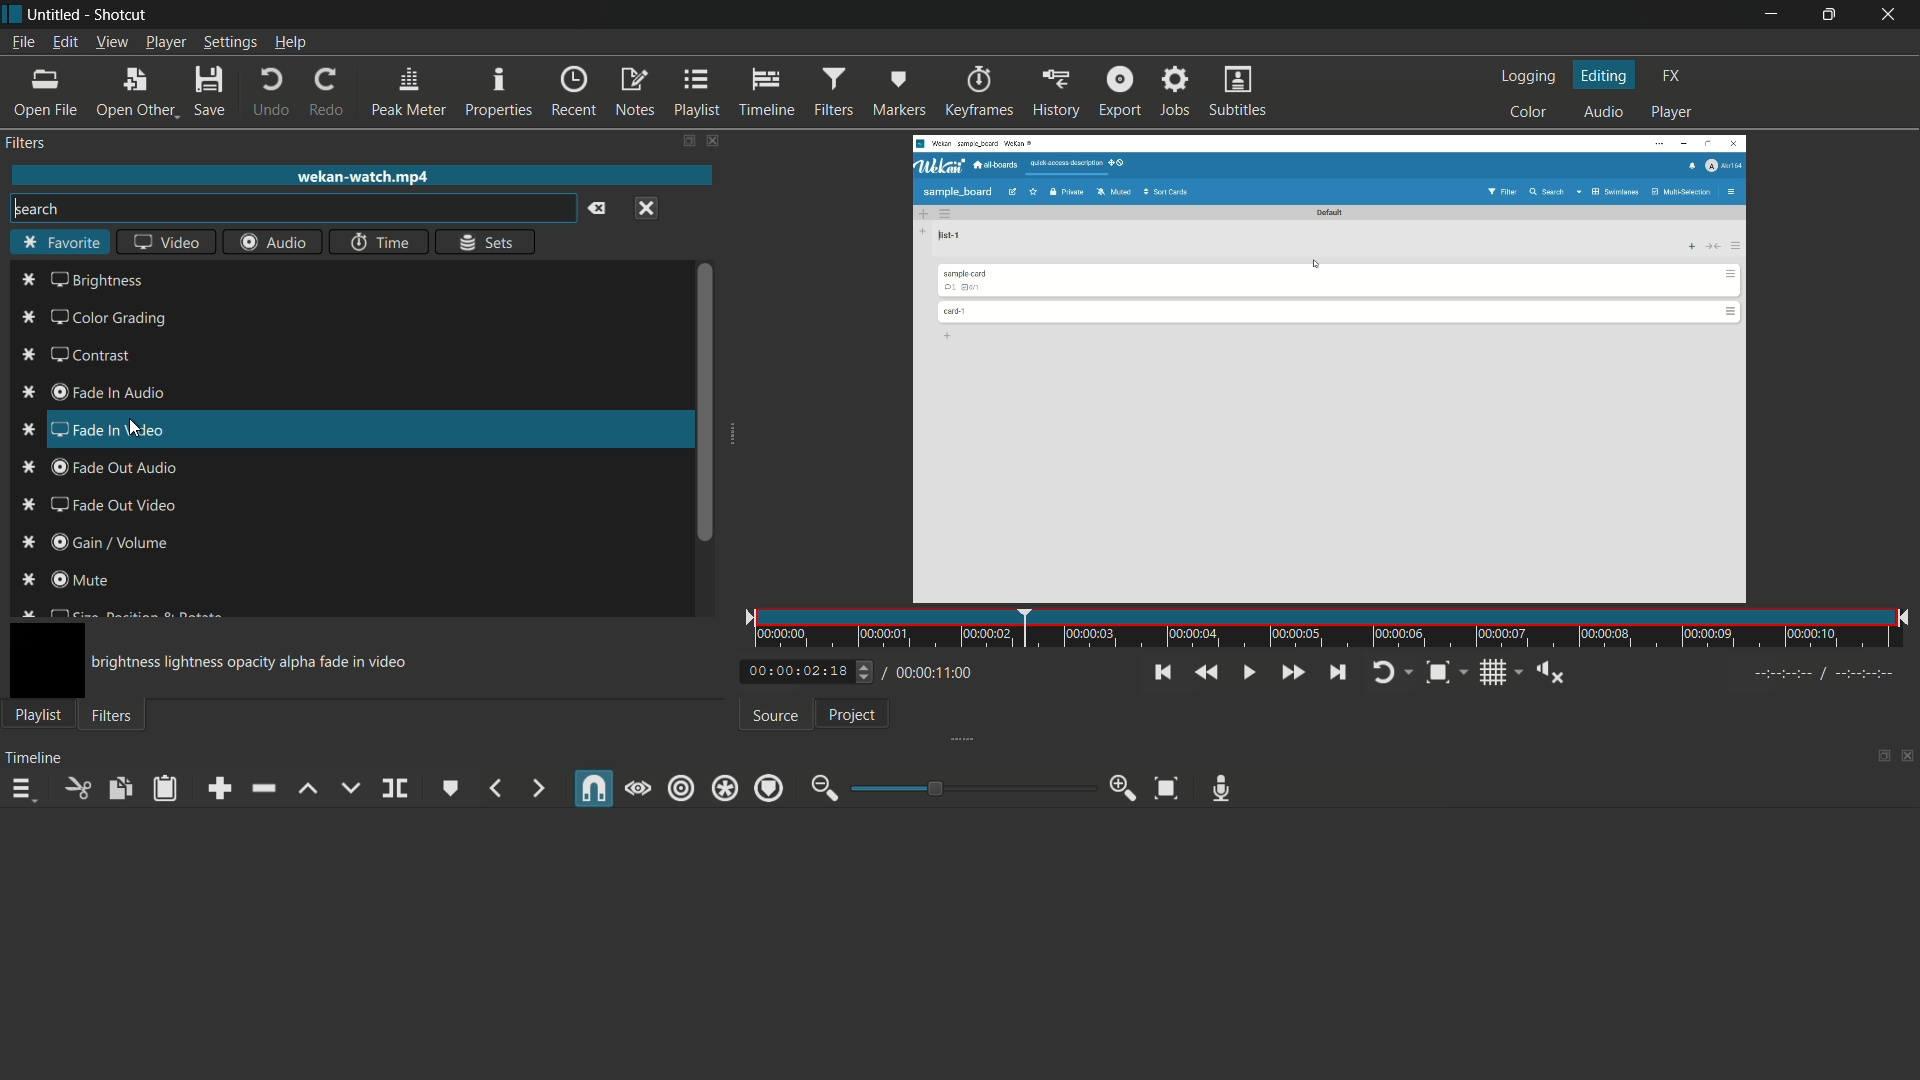  I want to click on export, so click(1120, 91).